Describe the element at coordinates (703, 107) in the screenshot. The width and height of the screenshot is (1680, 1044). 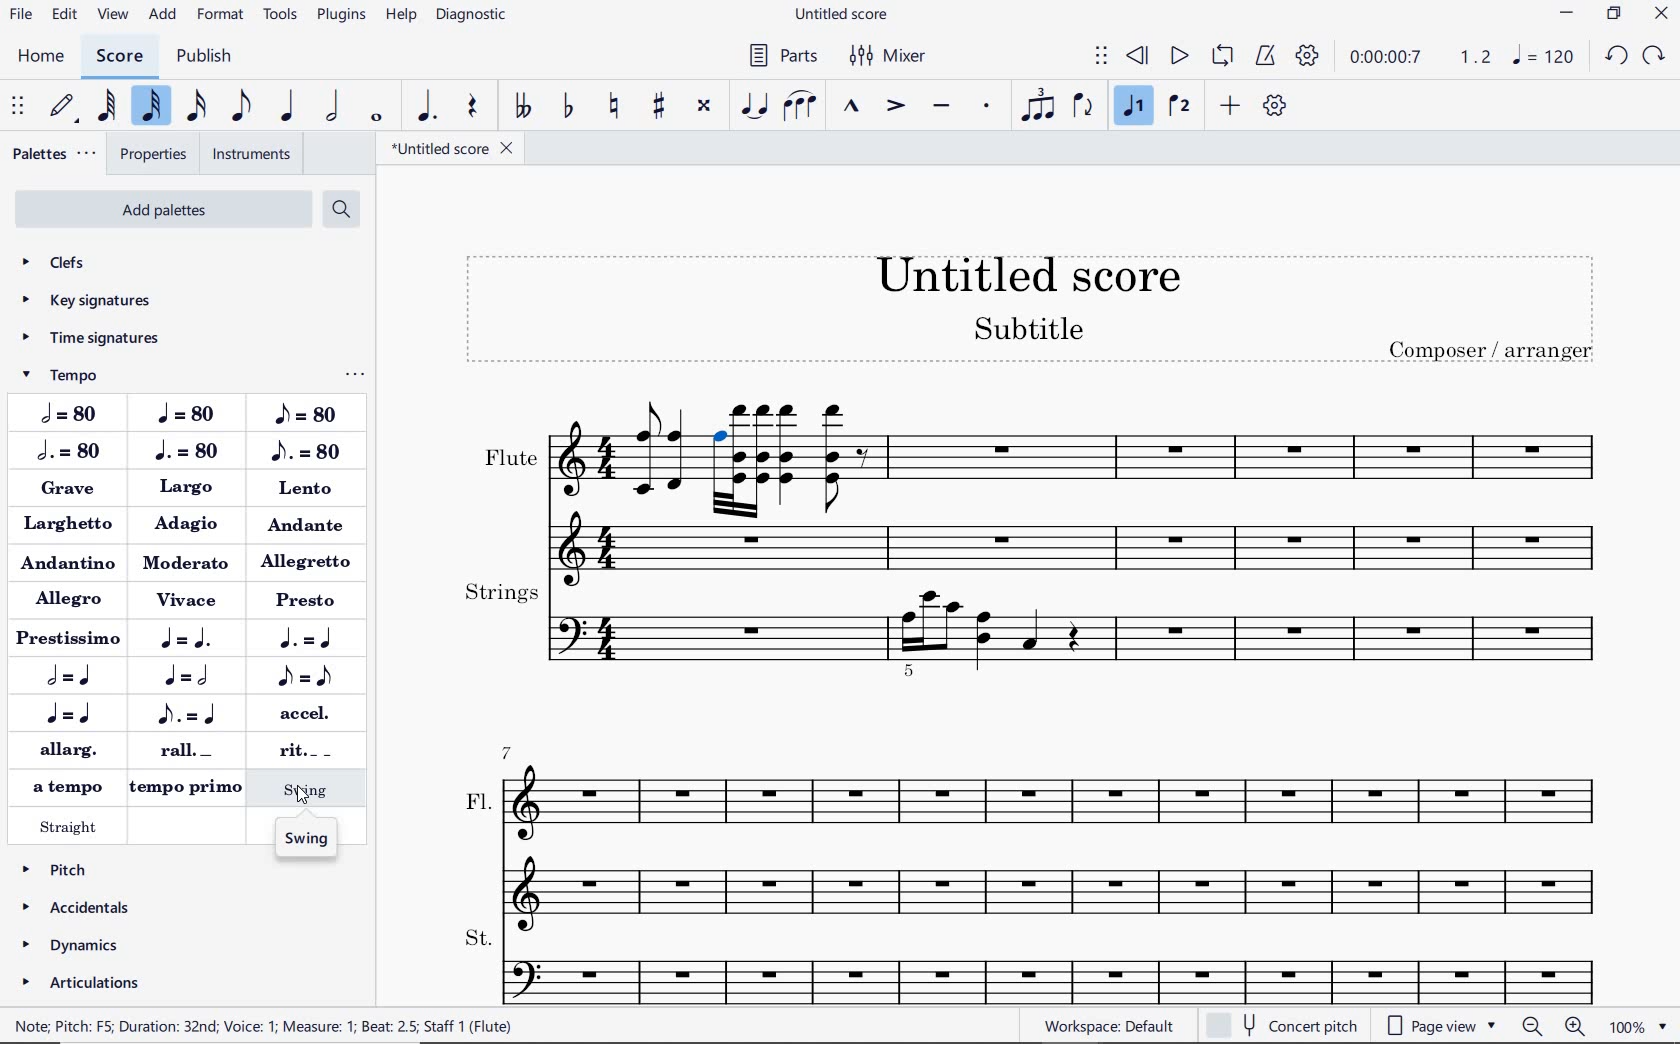
I see `TOGGLE DOUBLE-SHARP` at that location.